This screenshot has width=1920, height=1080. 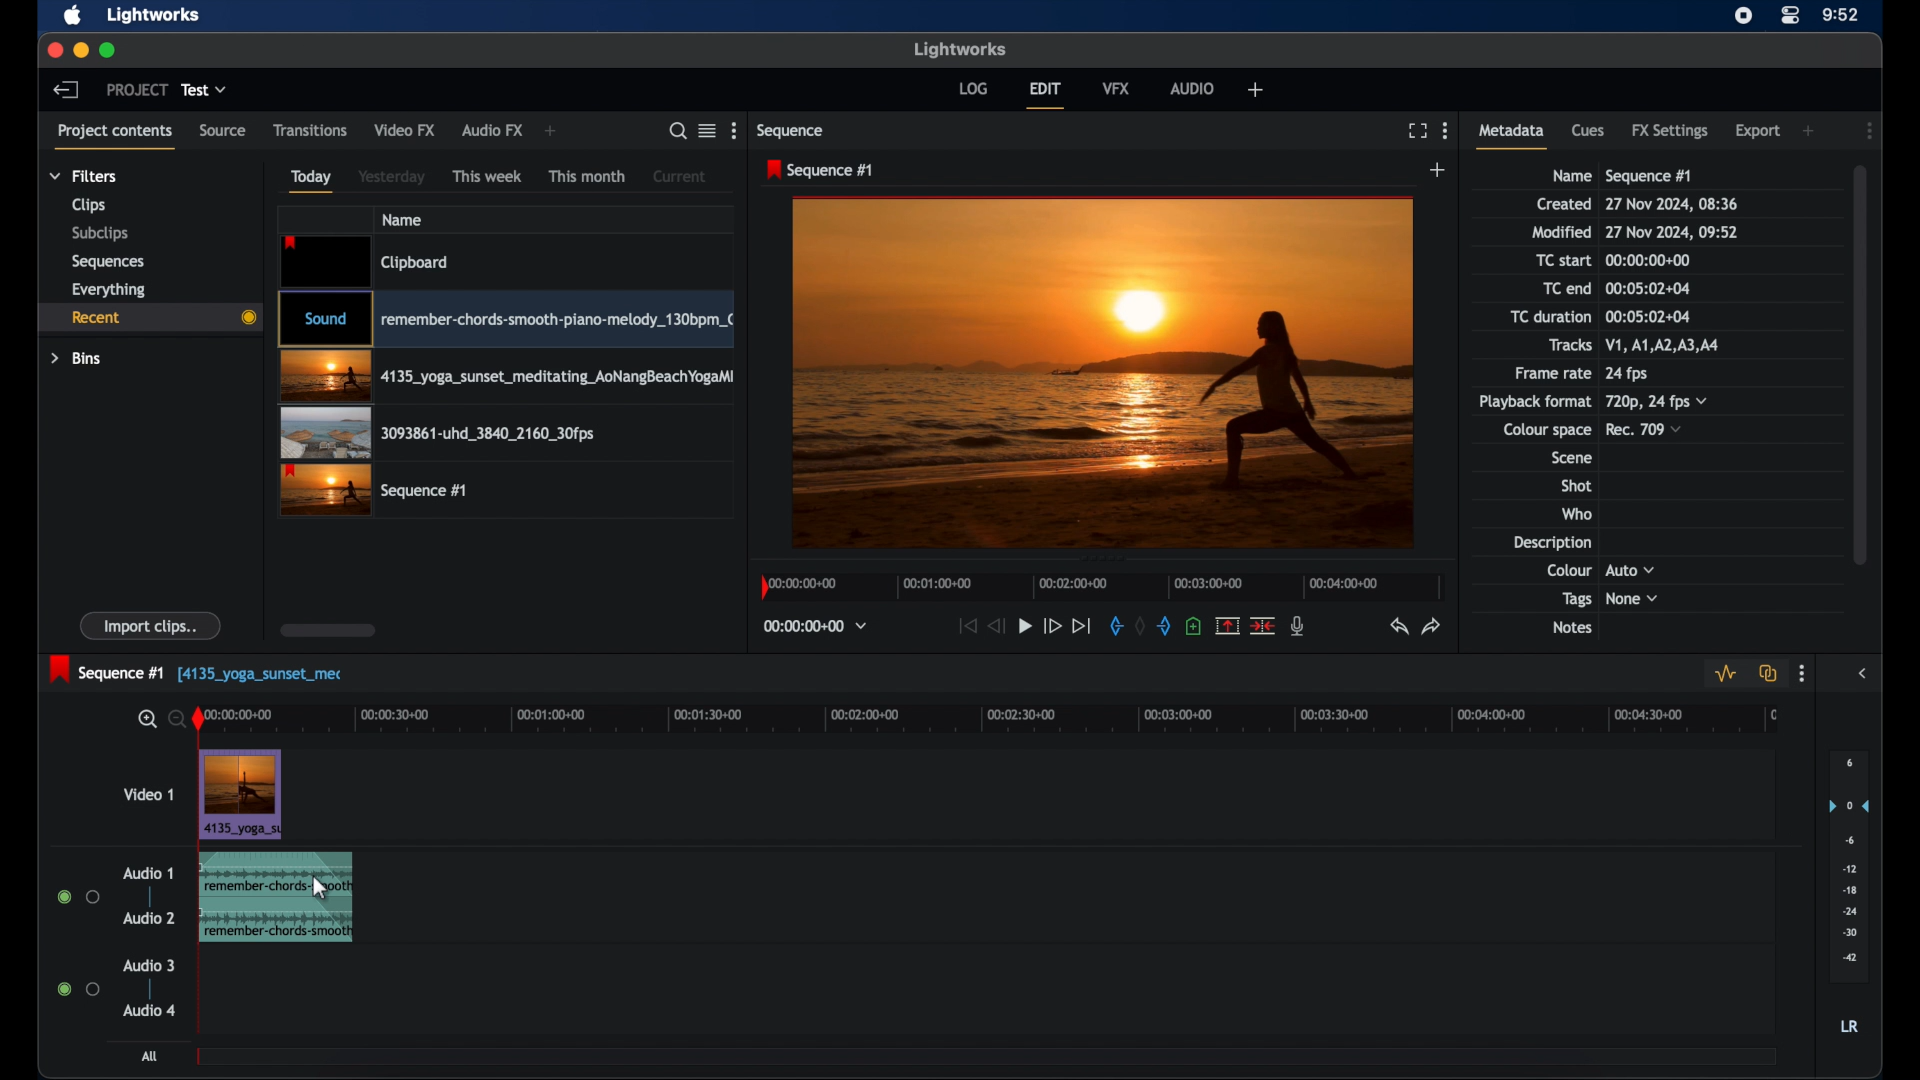 What do you see at coordinates (1673, 232) in the screenshot?
I see `modified` at bounding box center [1673, 232].